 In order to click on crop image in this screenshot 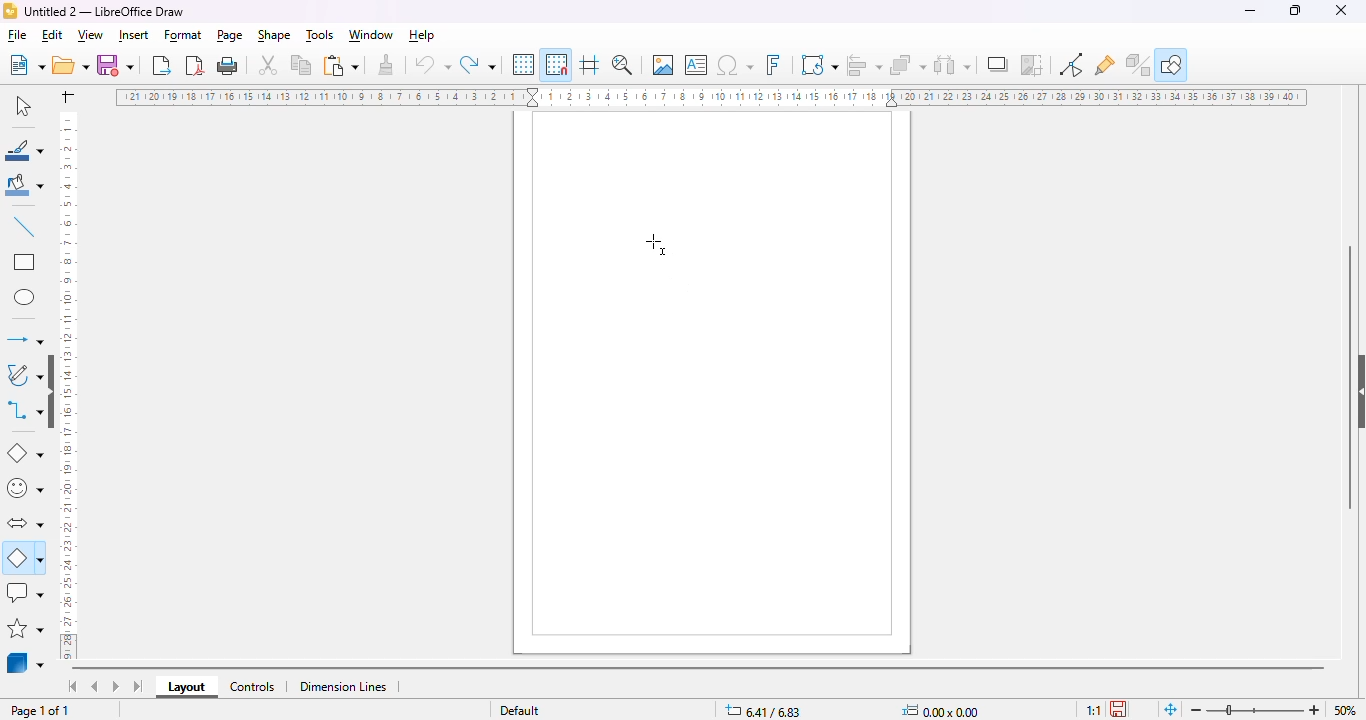, I will do `click(1033, 66)`.